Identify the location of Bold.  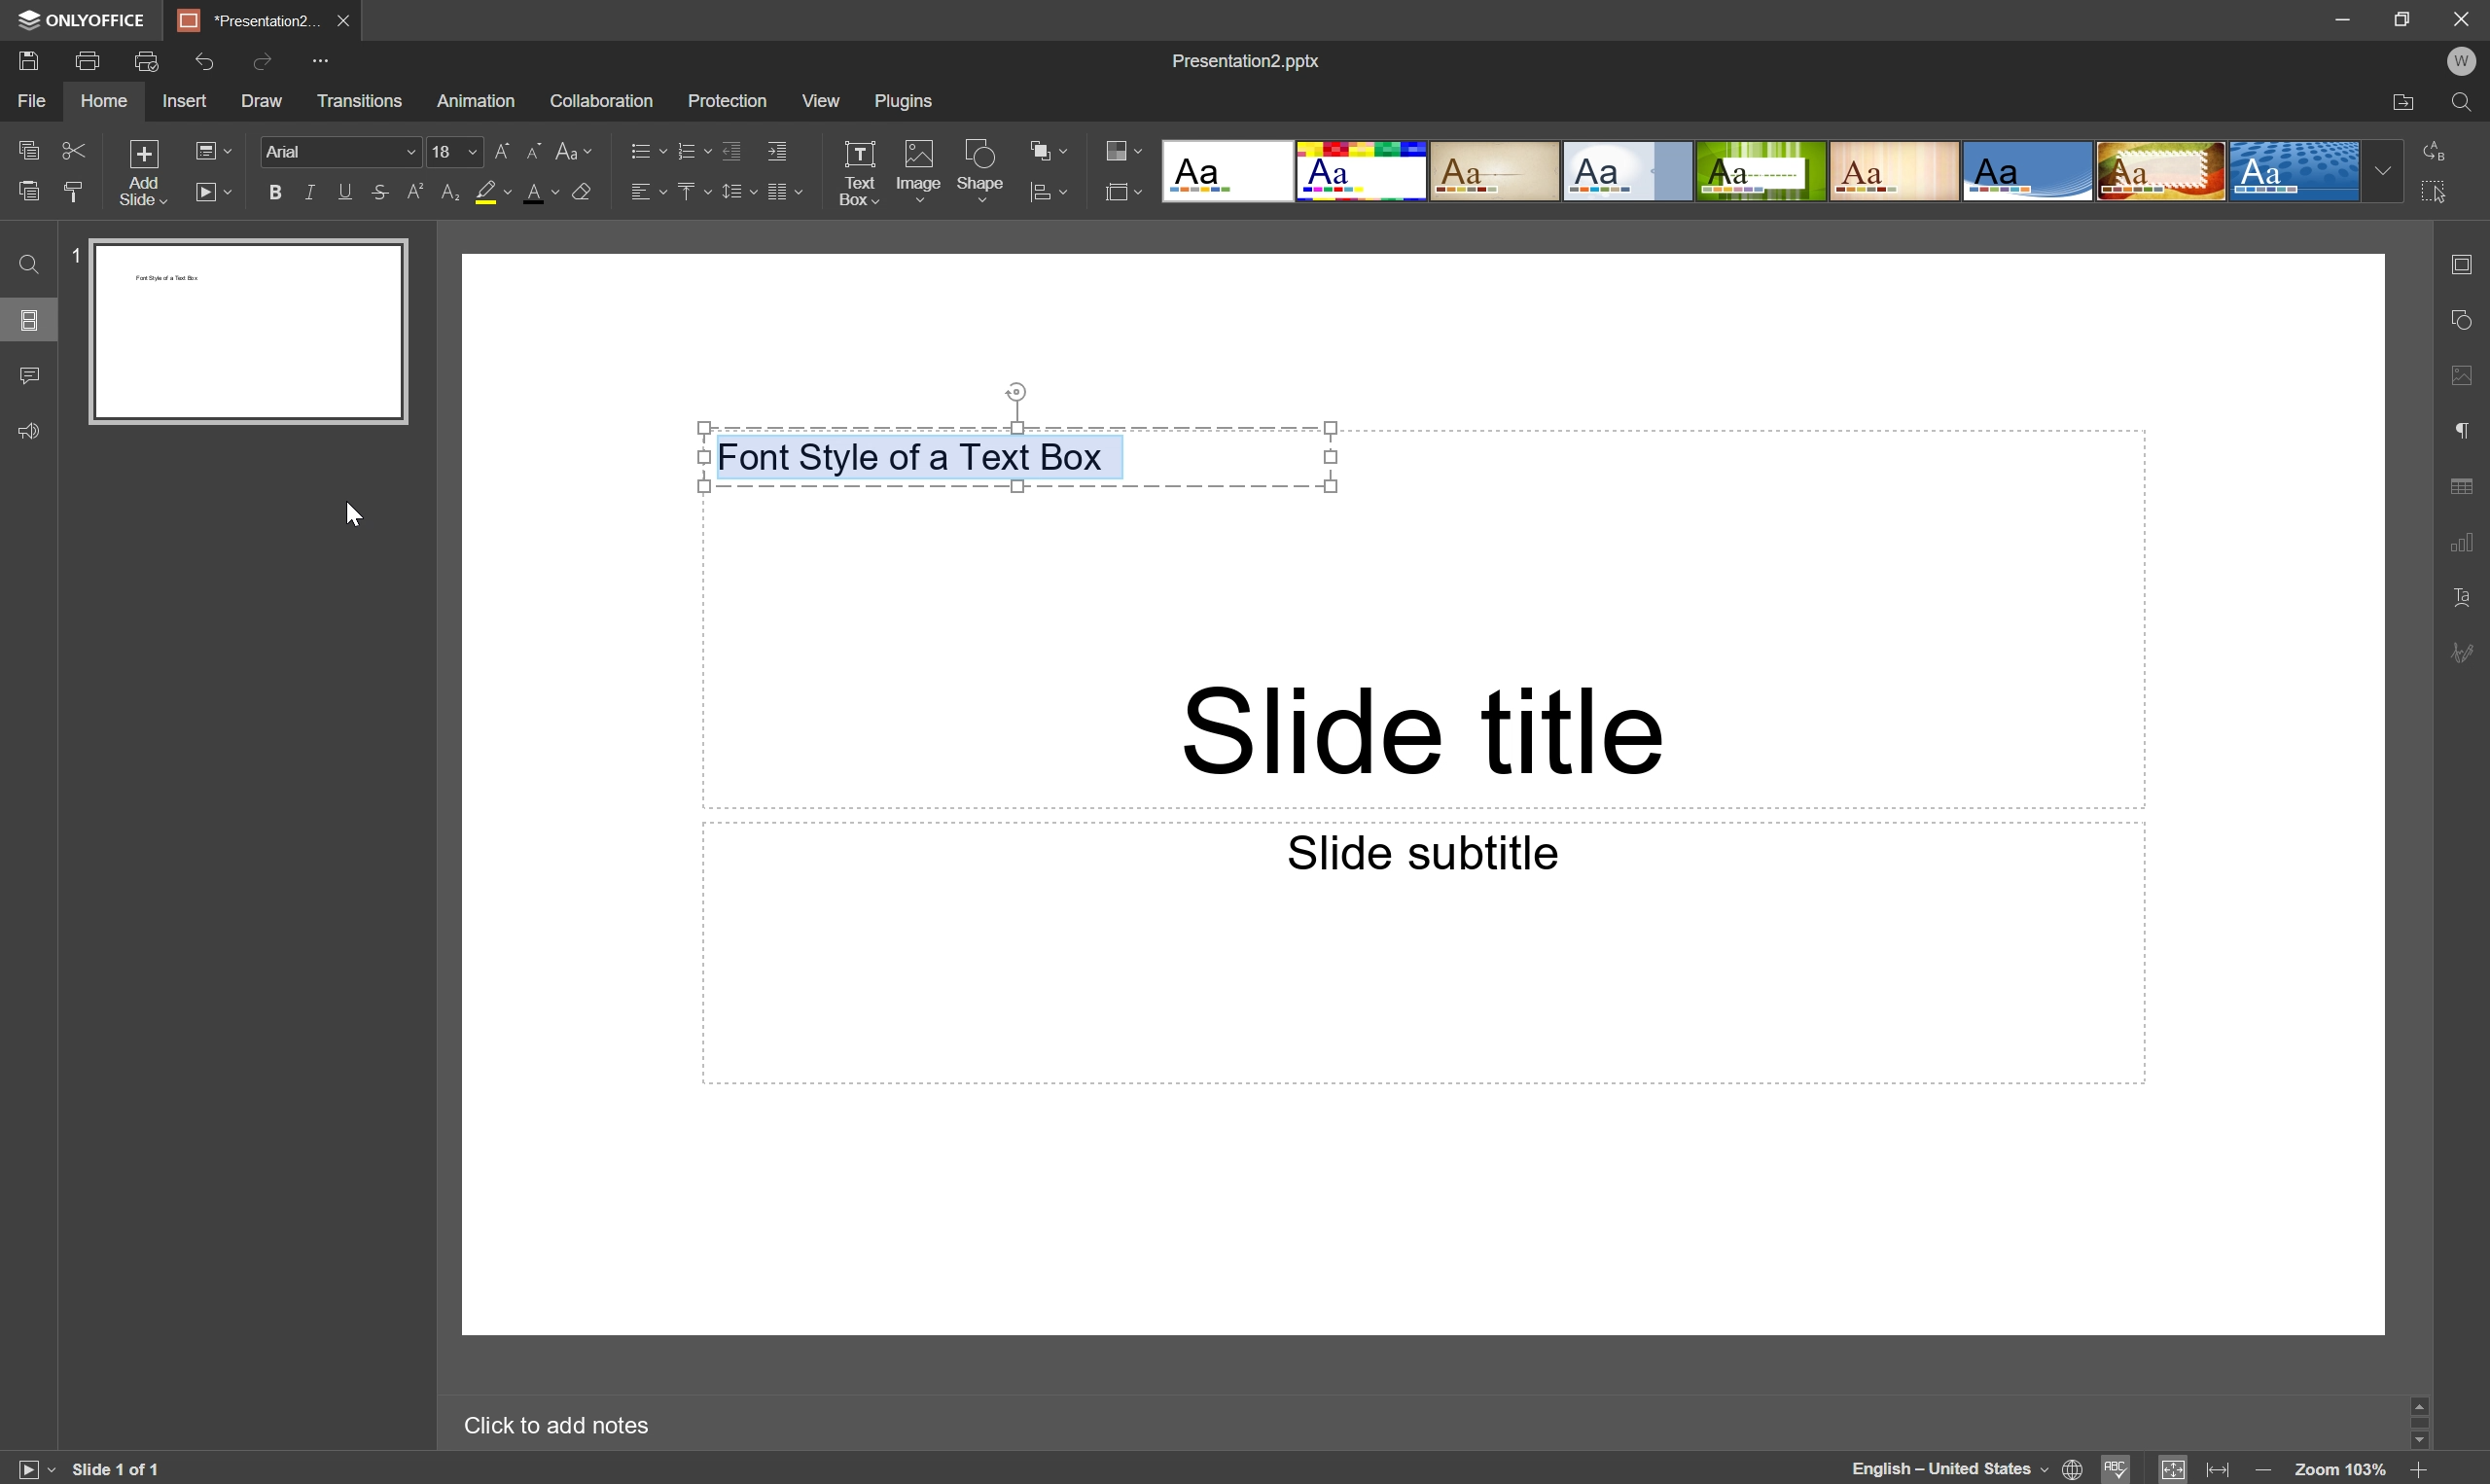
(276, 194).